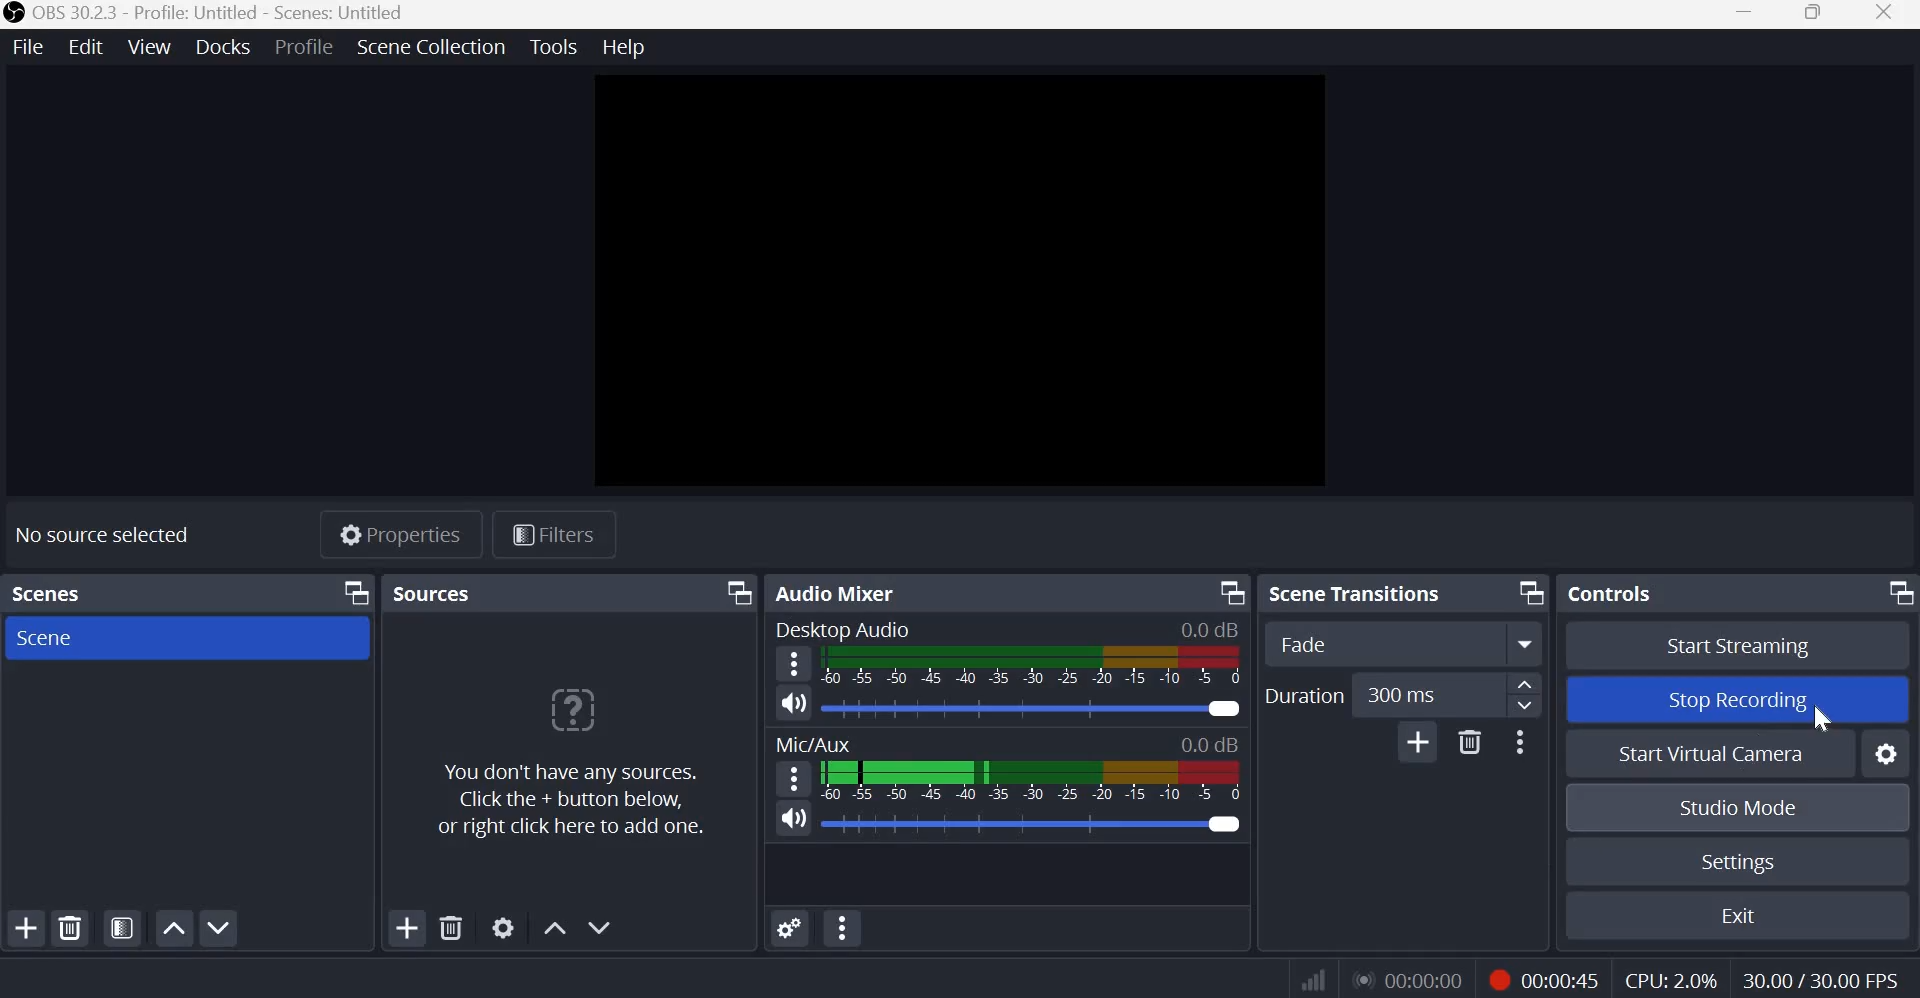 The height and width of the screenshot is (998, 1920). I want to click on Hamburger menu, so click(796, 664).